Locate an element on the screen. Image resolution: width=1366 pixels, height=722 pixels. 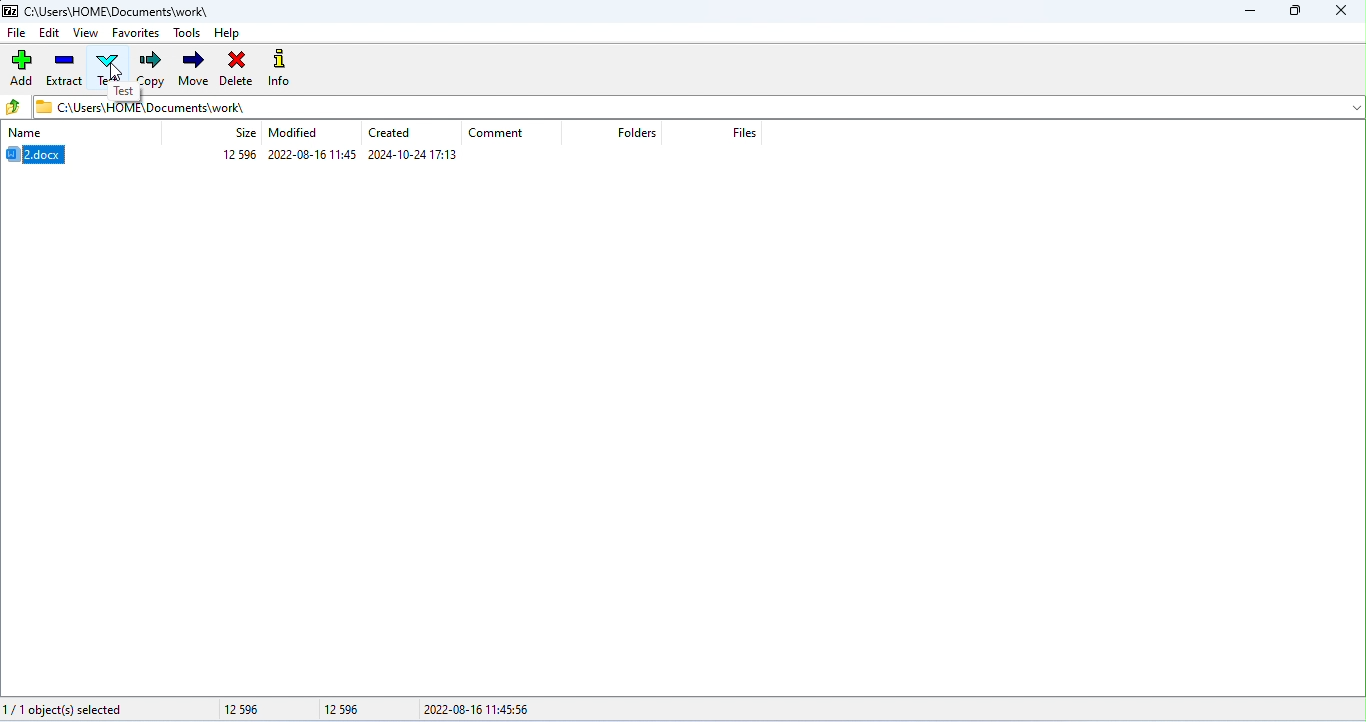
12596 is located at coordinates (259, 710).